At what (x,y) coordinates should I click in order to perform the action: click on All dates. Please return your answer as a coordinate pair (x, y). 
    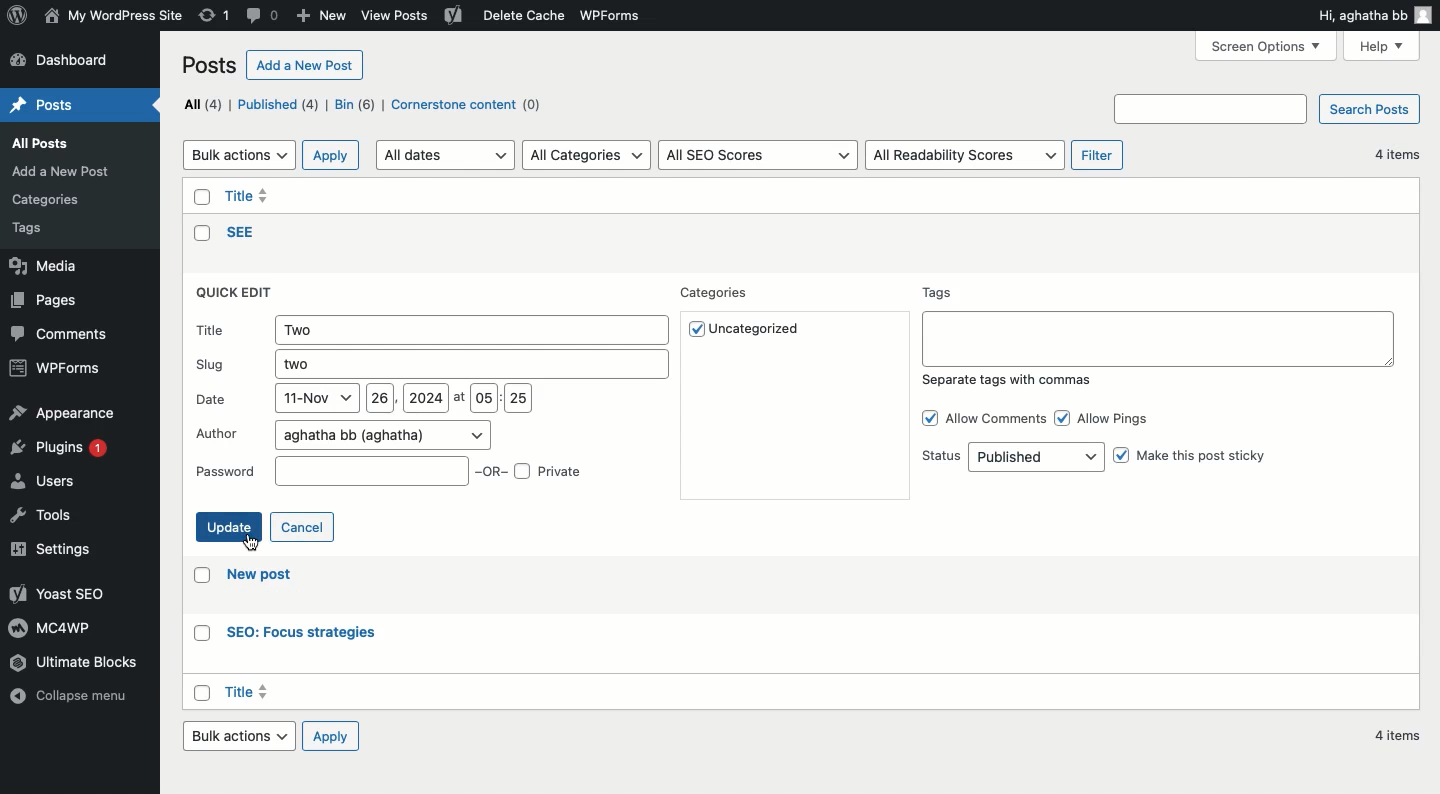
    Looking at the image, I should click on (445, 156).